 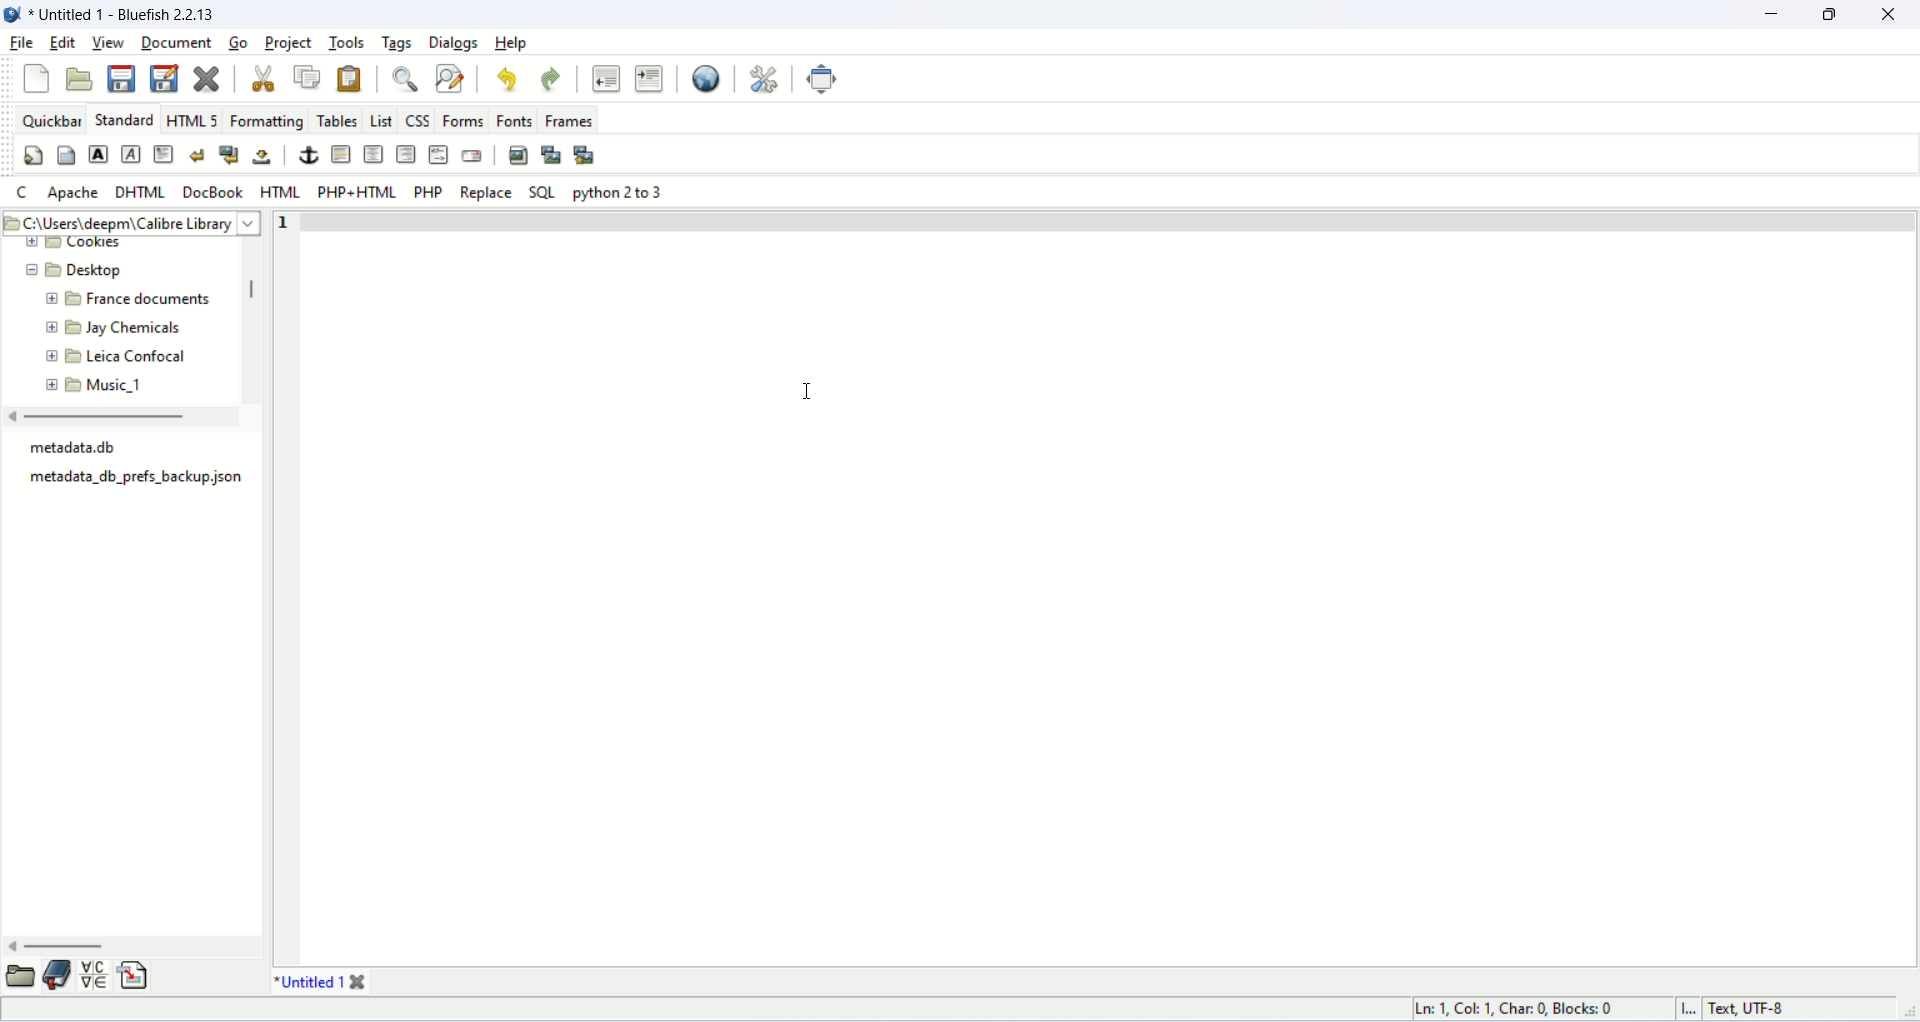 What do you see at coordinates (241, 42) in the screenshot?
I see `go` at bounding box center [241, 42].